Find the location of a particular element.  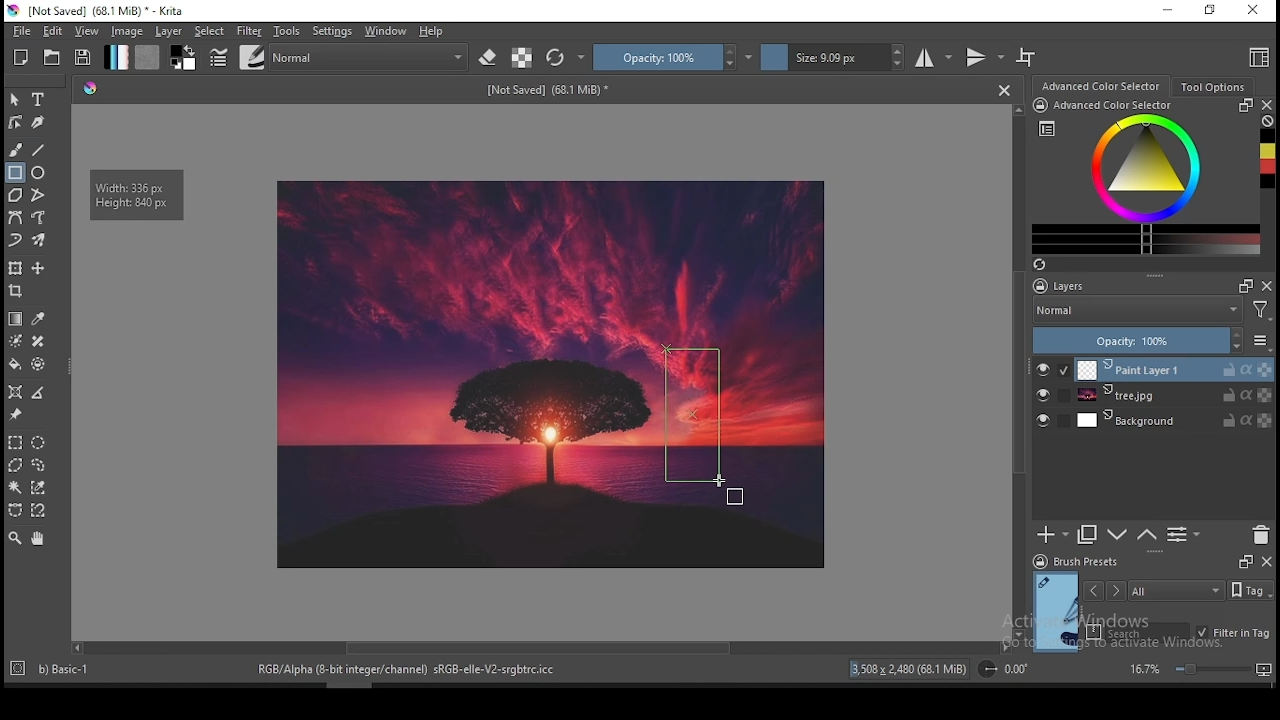

edit is located at coordinates (52, 31).